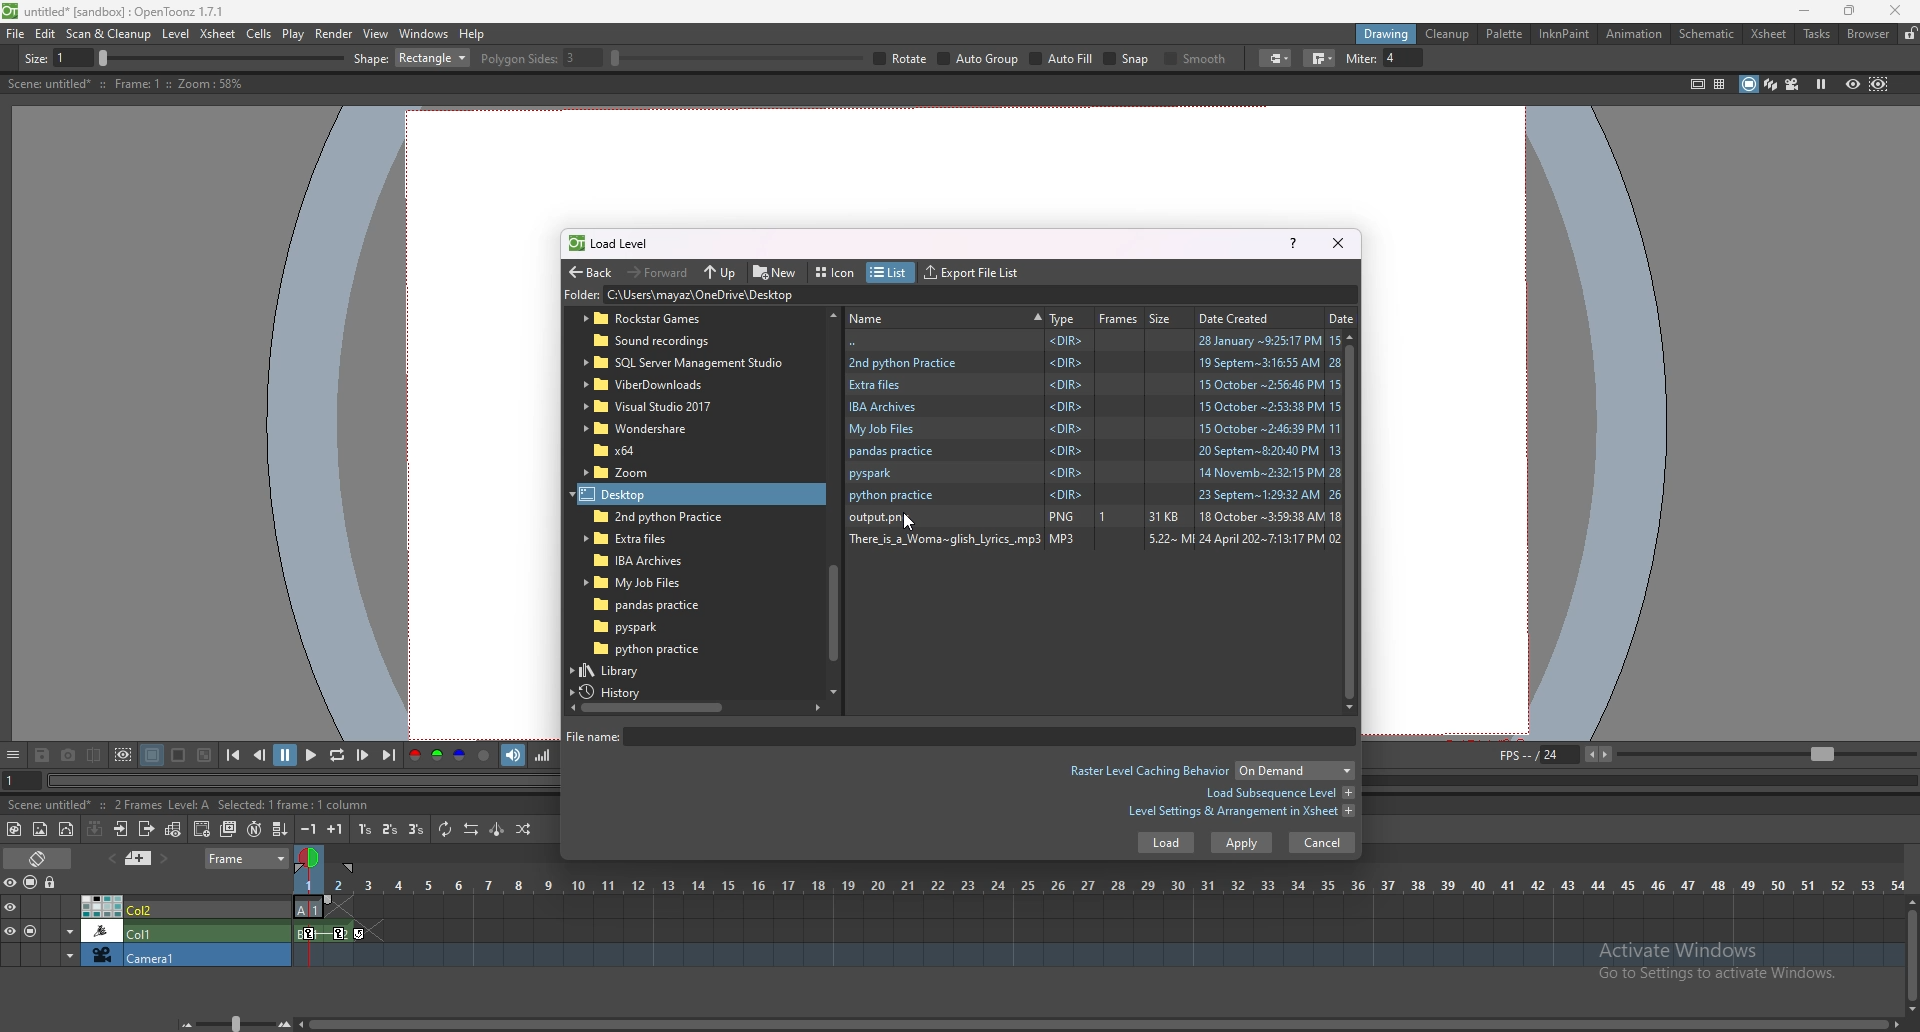 The width and height of the screenshot is (1920, 1032). What do you see at coordinates (1093, 429) in the screenshot?
I see `folder` at bounding box center [1093, 429].